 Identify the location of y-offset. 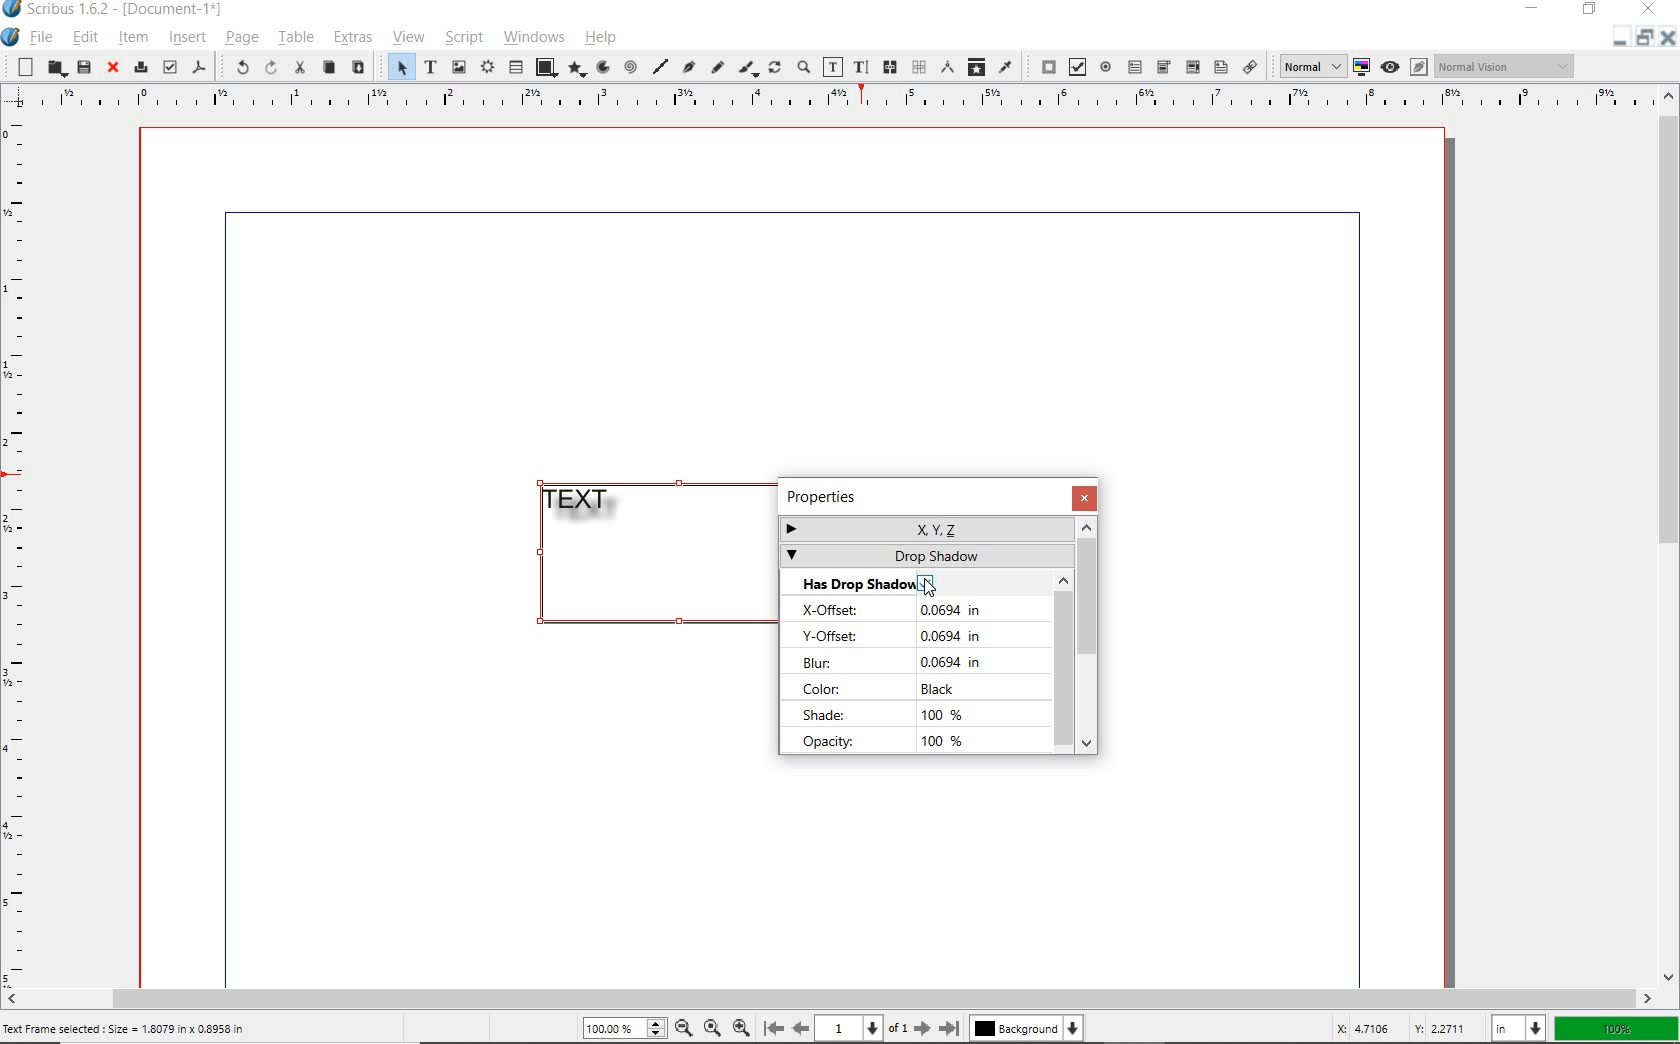
(899, 637).